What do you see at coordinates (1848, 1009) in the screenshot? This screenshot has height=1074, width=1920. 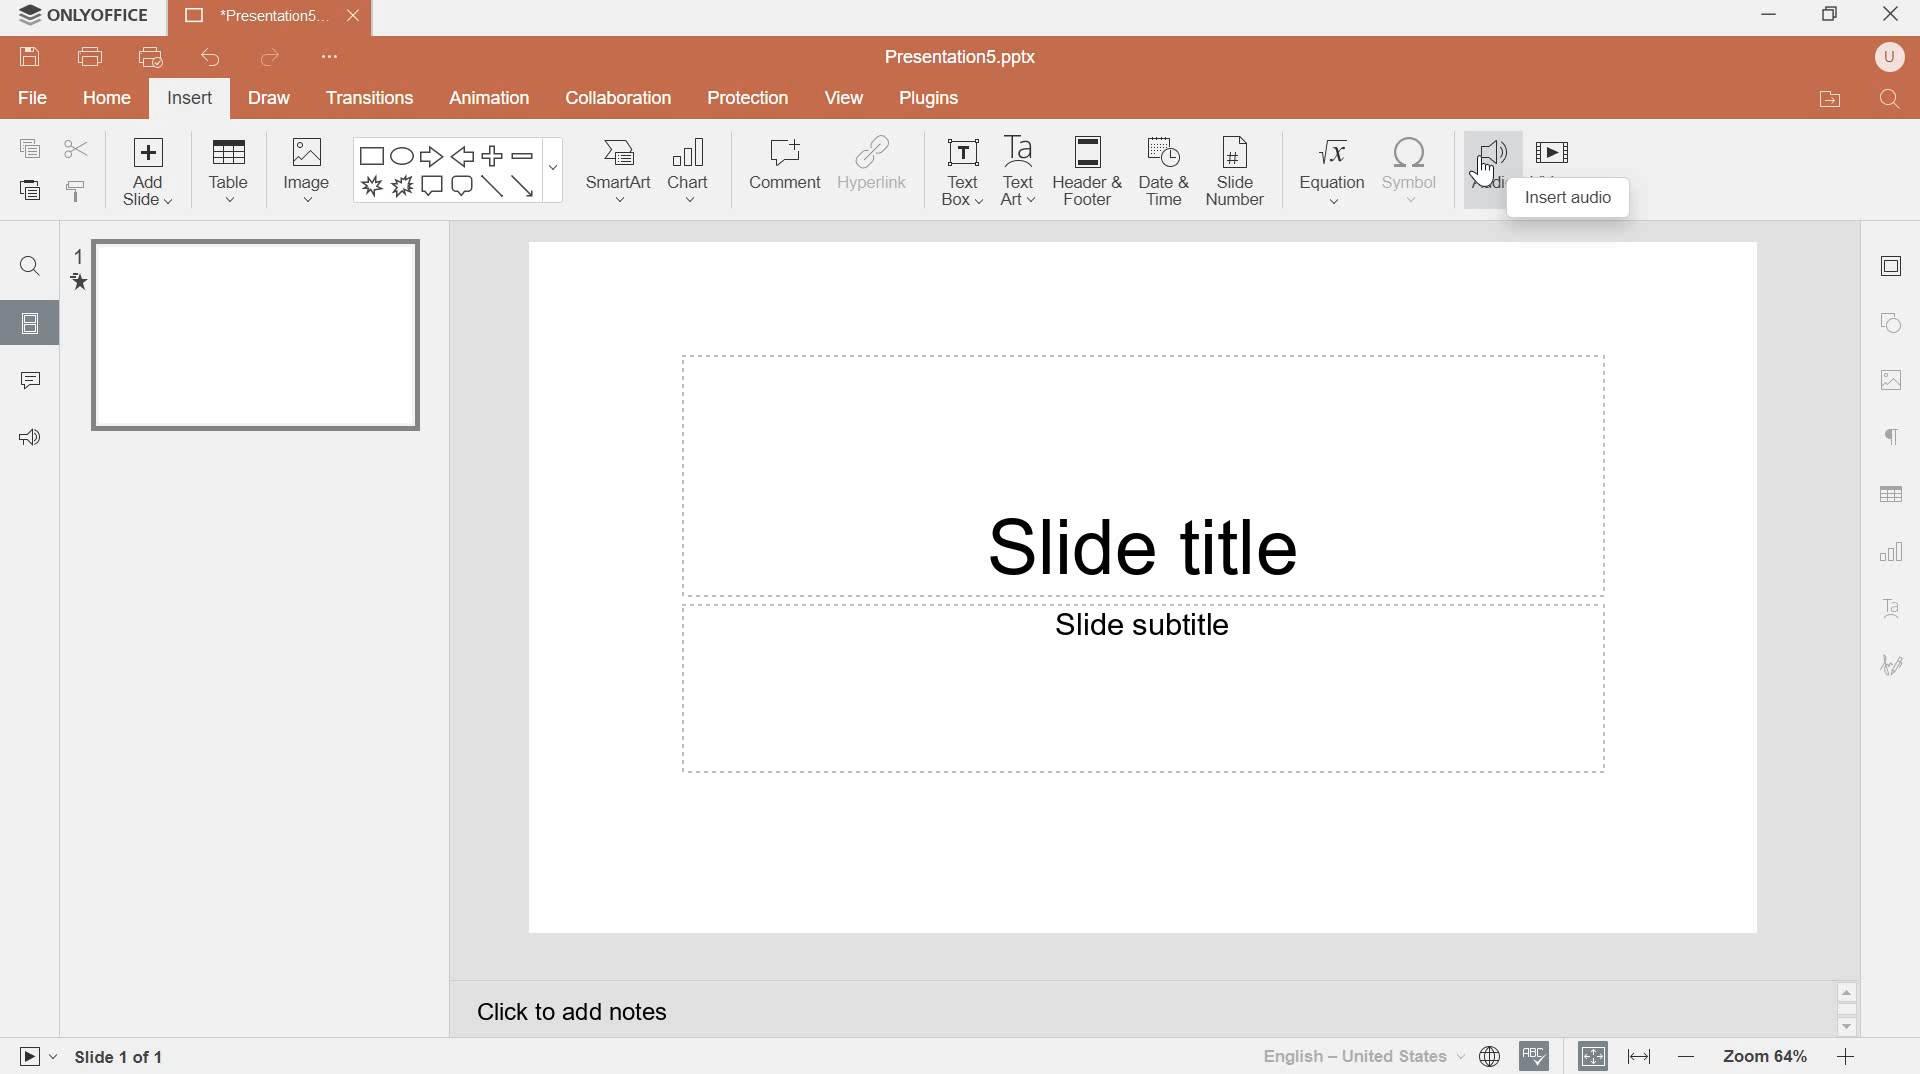 I see `scrollbar` at bounding box center [1848, 1009].